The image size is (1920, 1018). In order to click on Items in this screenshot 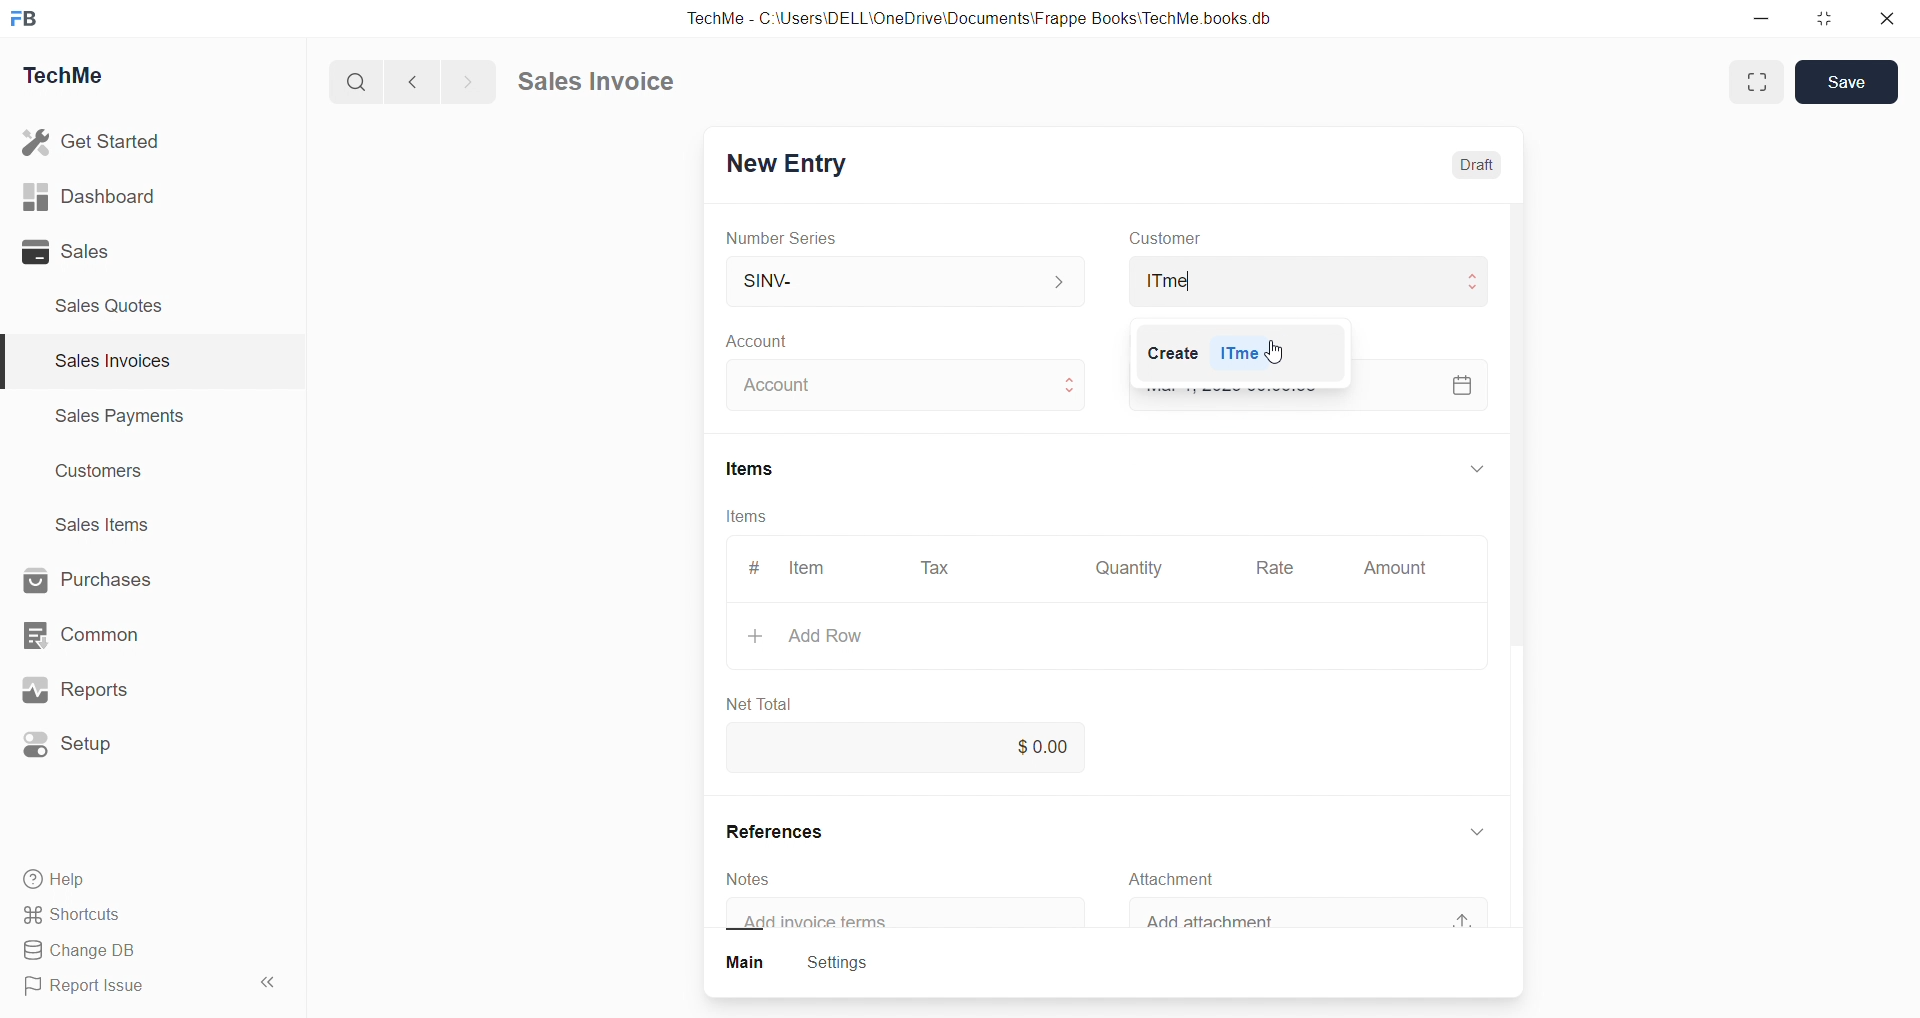, I will do `click(749, 516)`.